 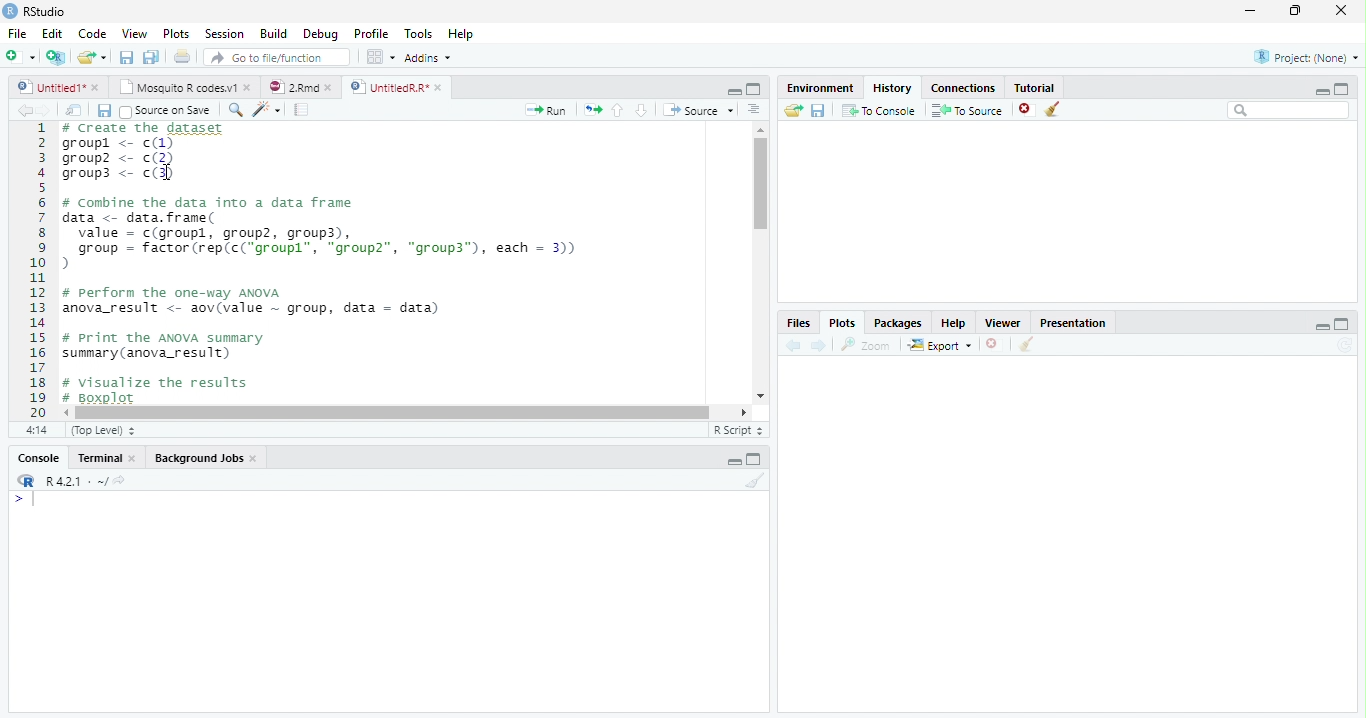 I want to click on Maximize, so click(x=1297, y=11).